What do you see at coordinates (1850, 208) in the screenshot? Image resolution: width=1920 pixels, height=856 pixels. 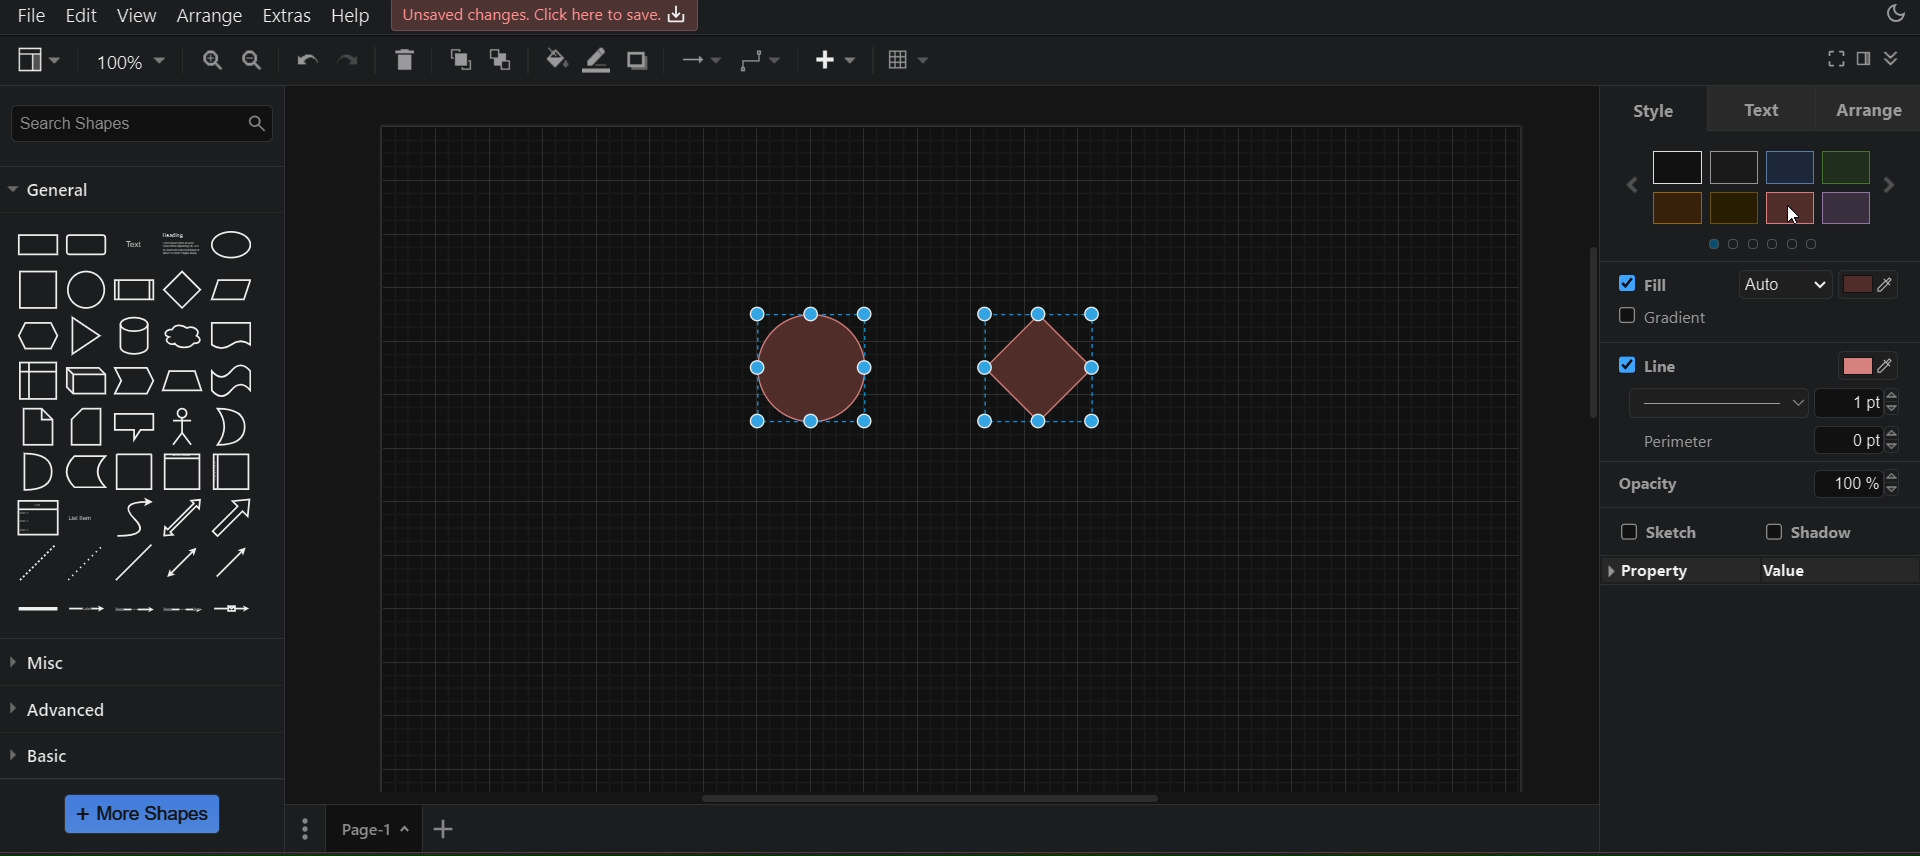 I see `` at bounding box center [1850, 208].